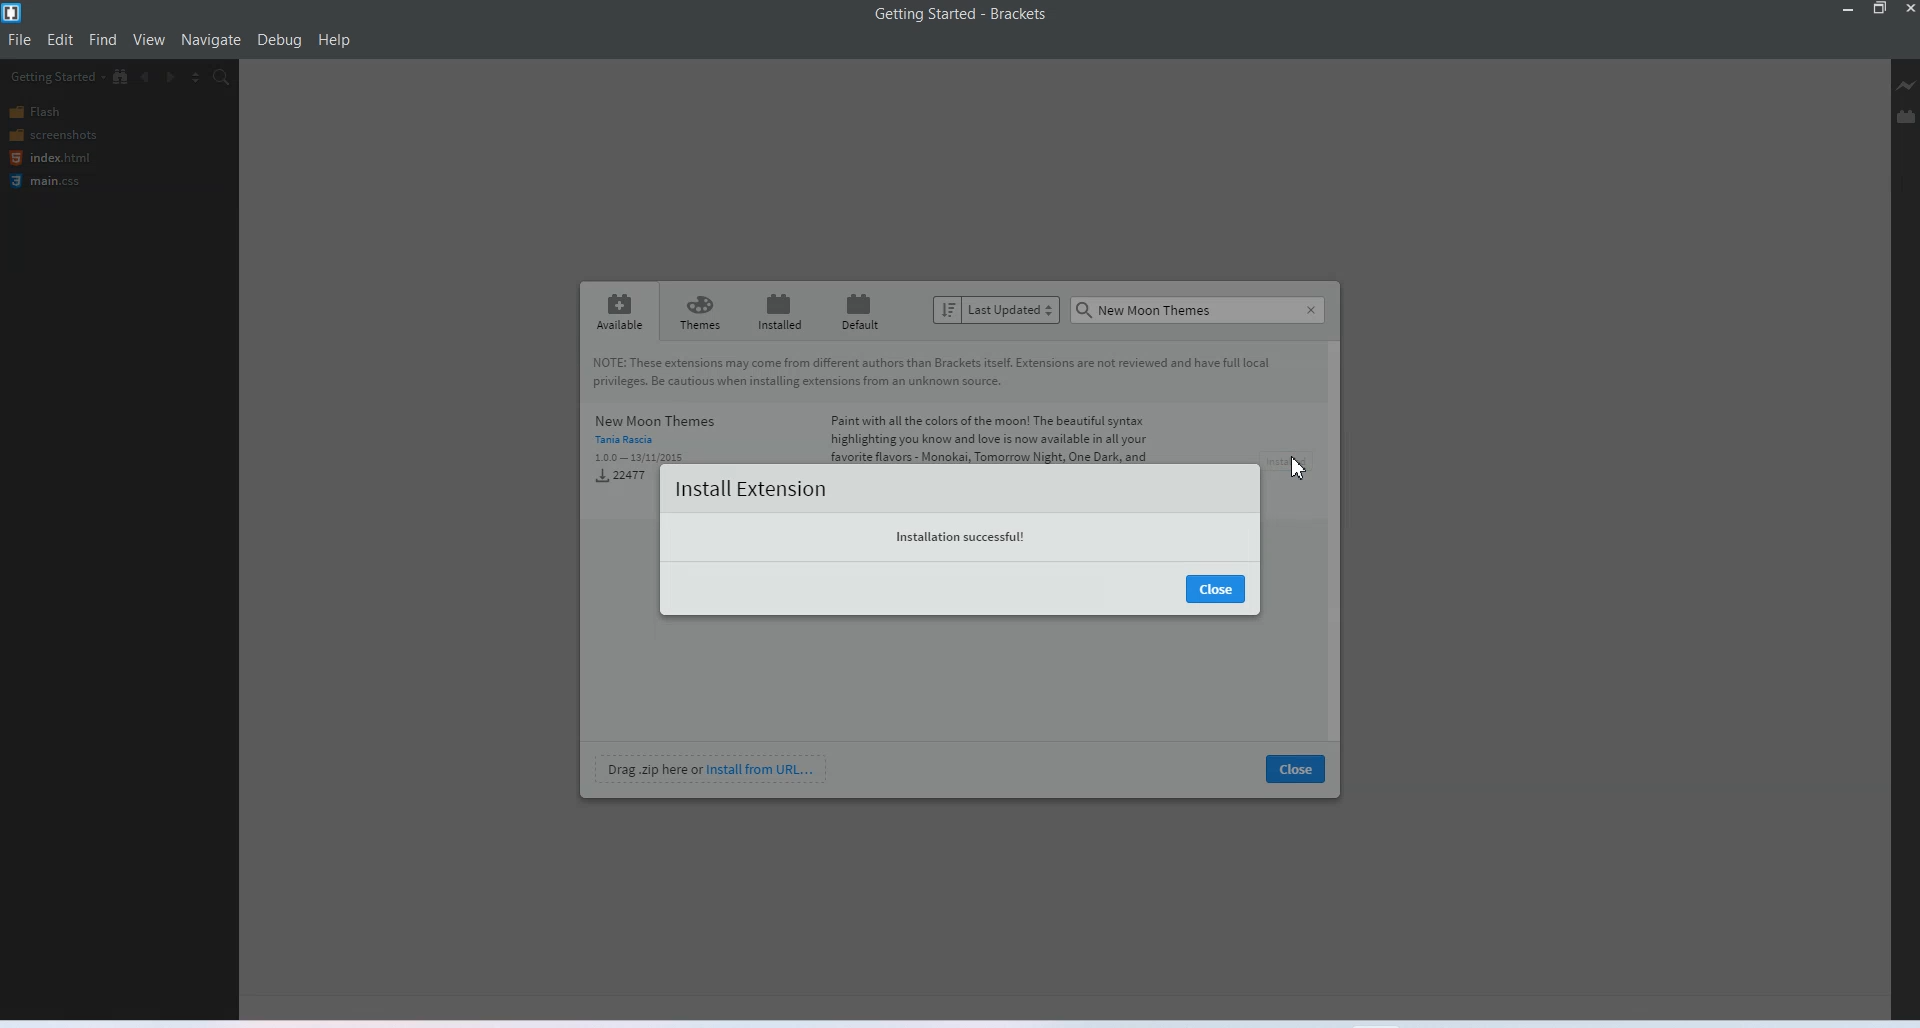 This screenshot has width=1920, height=1028. Describe the element at coordinates (1218, 587) in the screenshot. I see `Close` at that location.